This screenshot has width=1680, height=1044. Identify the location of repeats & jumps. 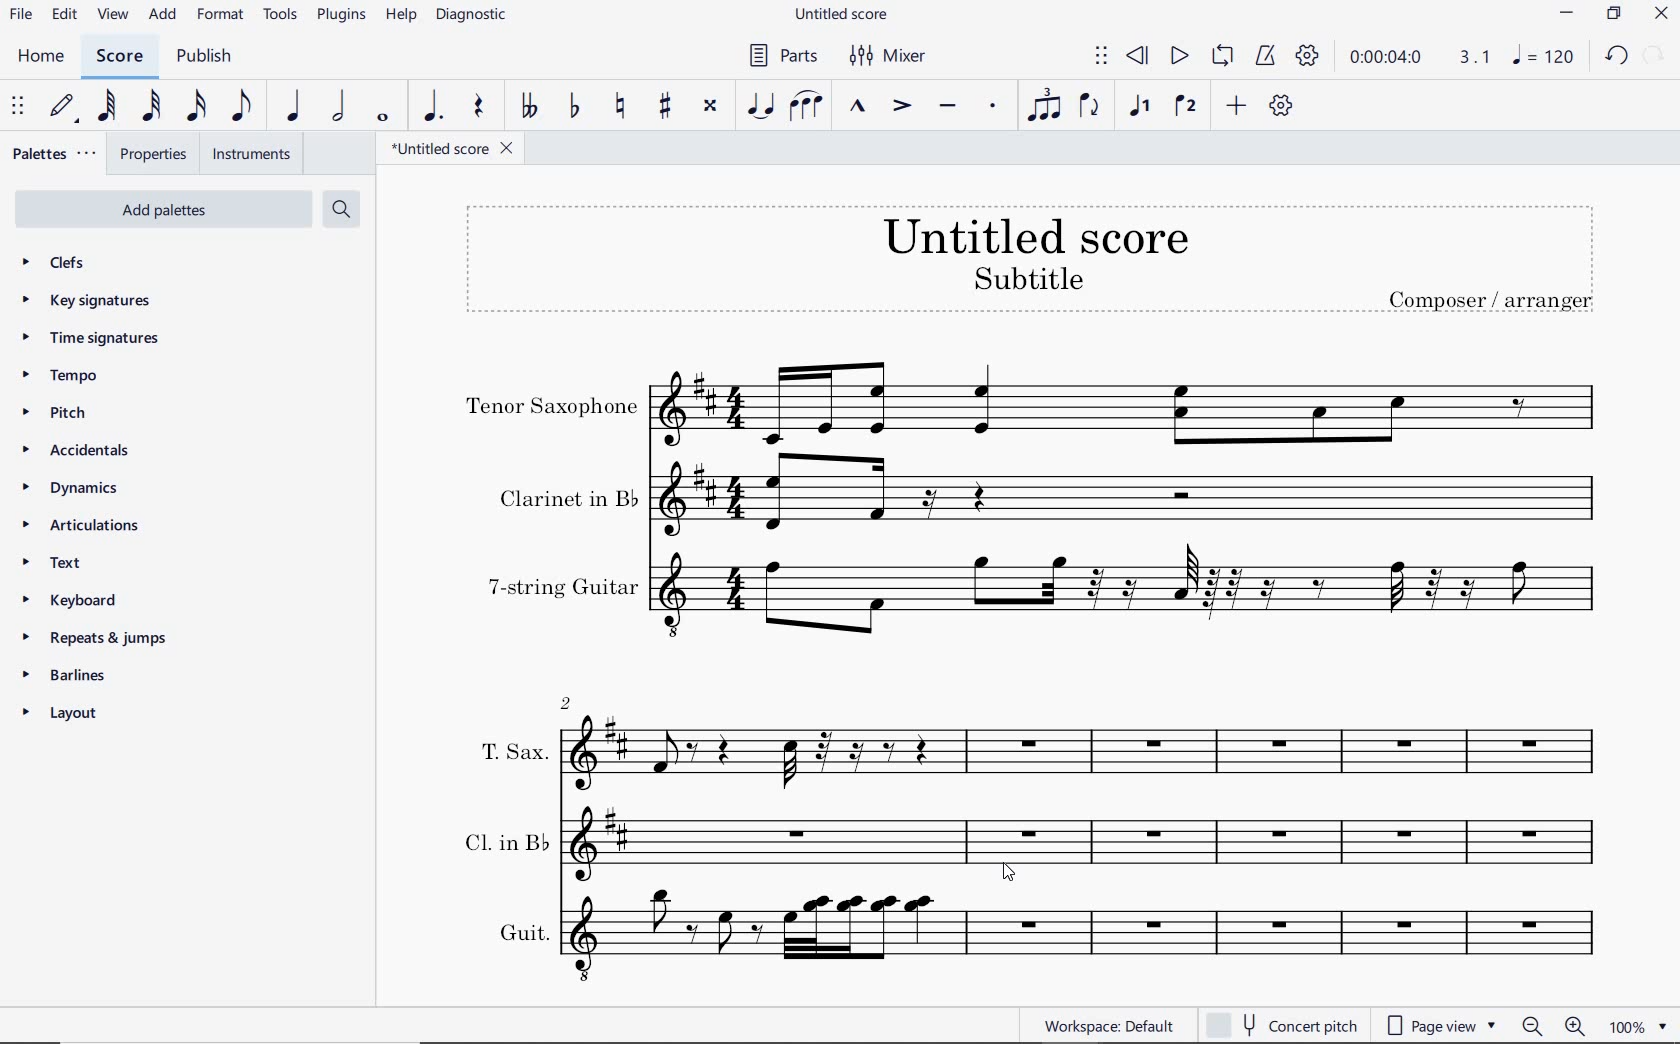
(99, 638).